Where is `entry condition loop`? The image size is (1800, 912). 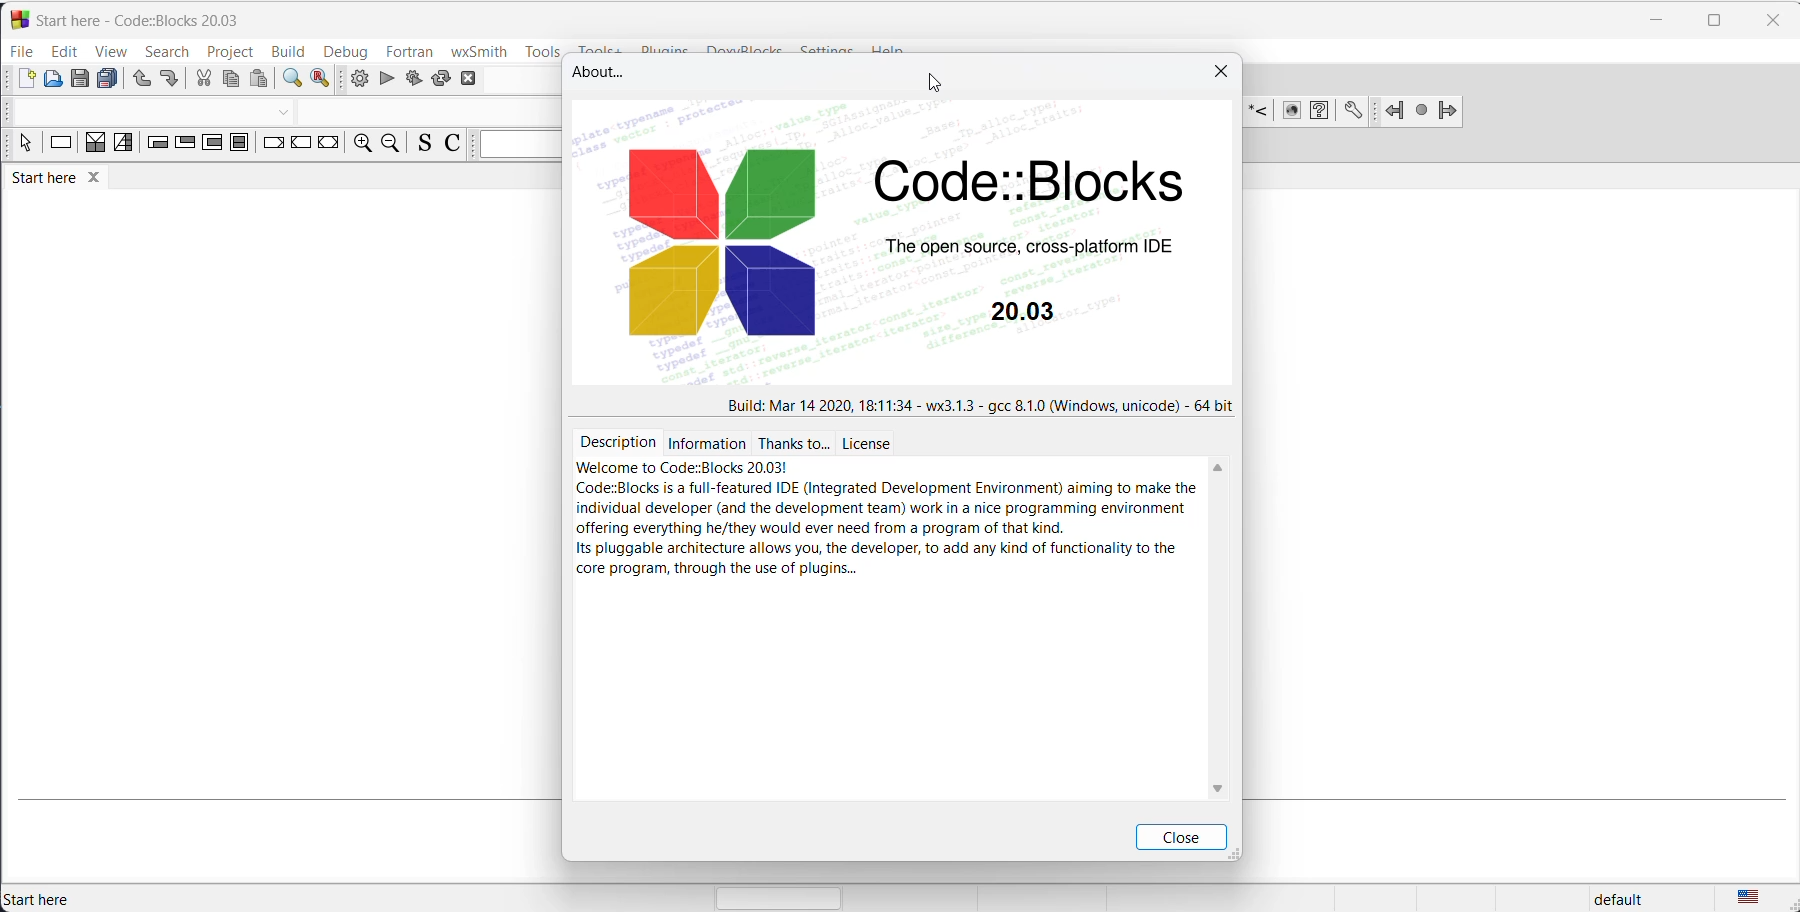
entry condition loop is located at coordinates (155, 145).